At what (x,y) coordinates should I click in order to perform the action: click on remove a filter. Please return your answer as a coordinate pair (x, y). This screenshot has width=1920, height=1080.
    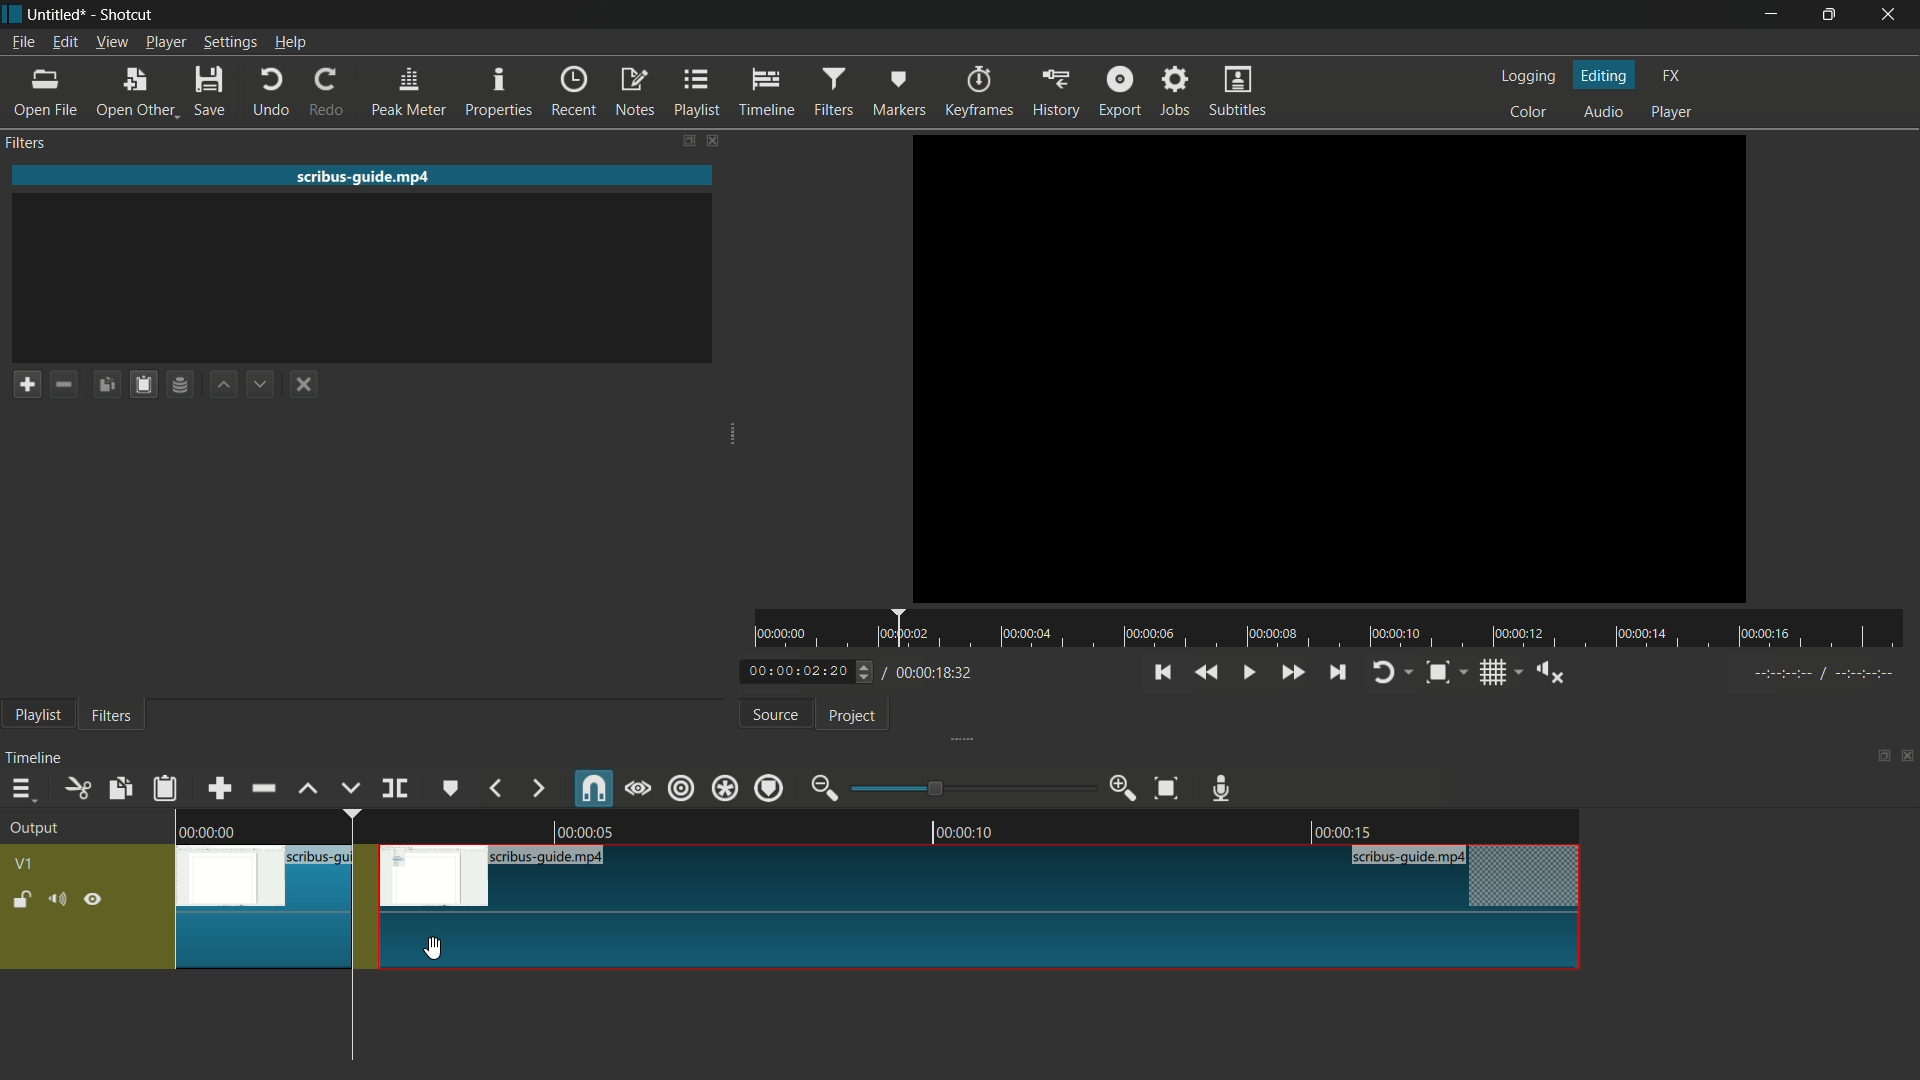
    Looking at the image, I should click on (64, 384).